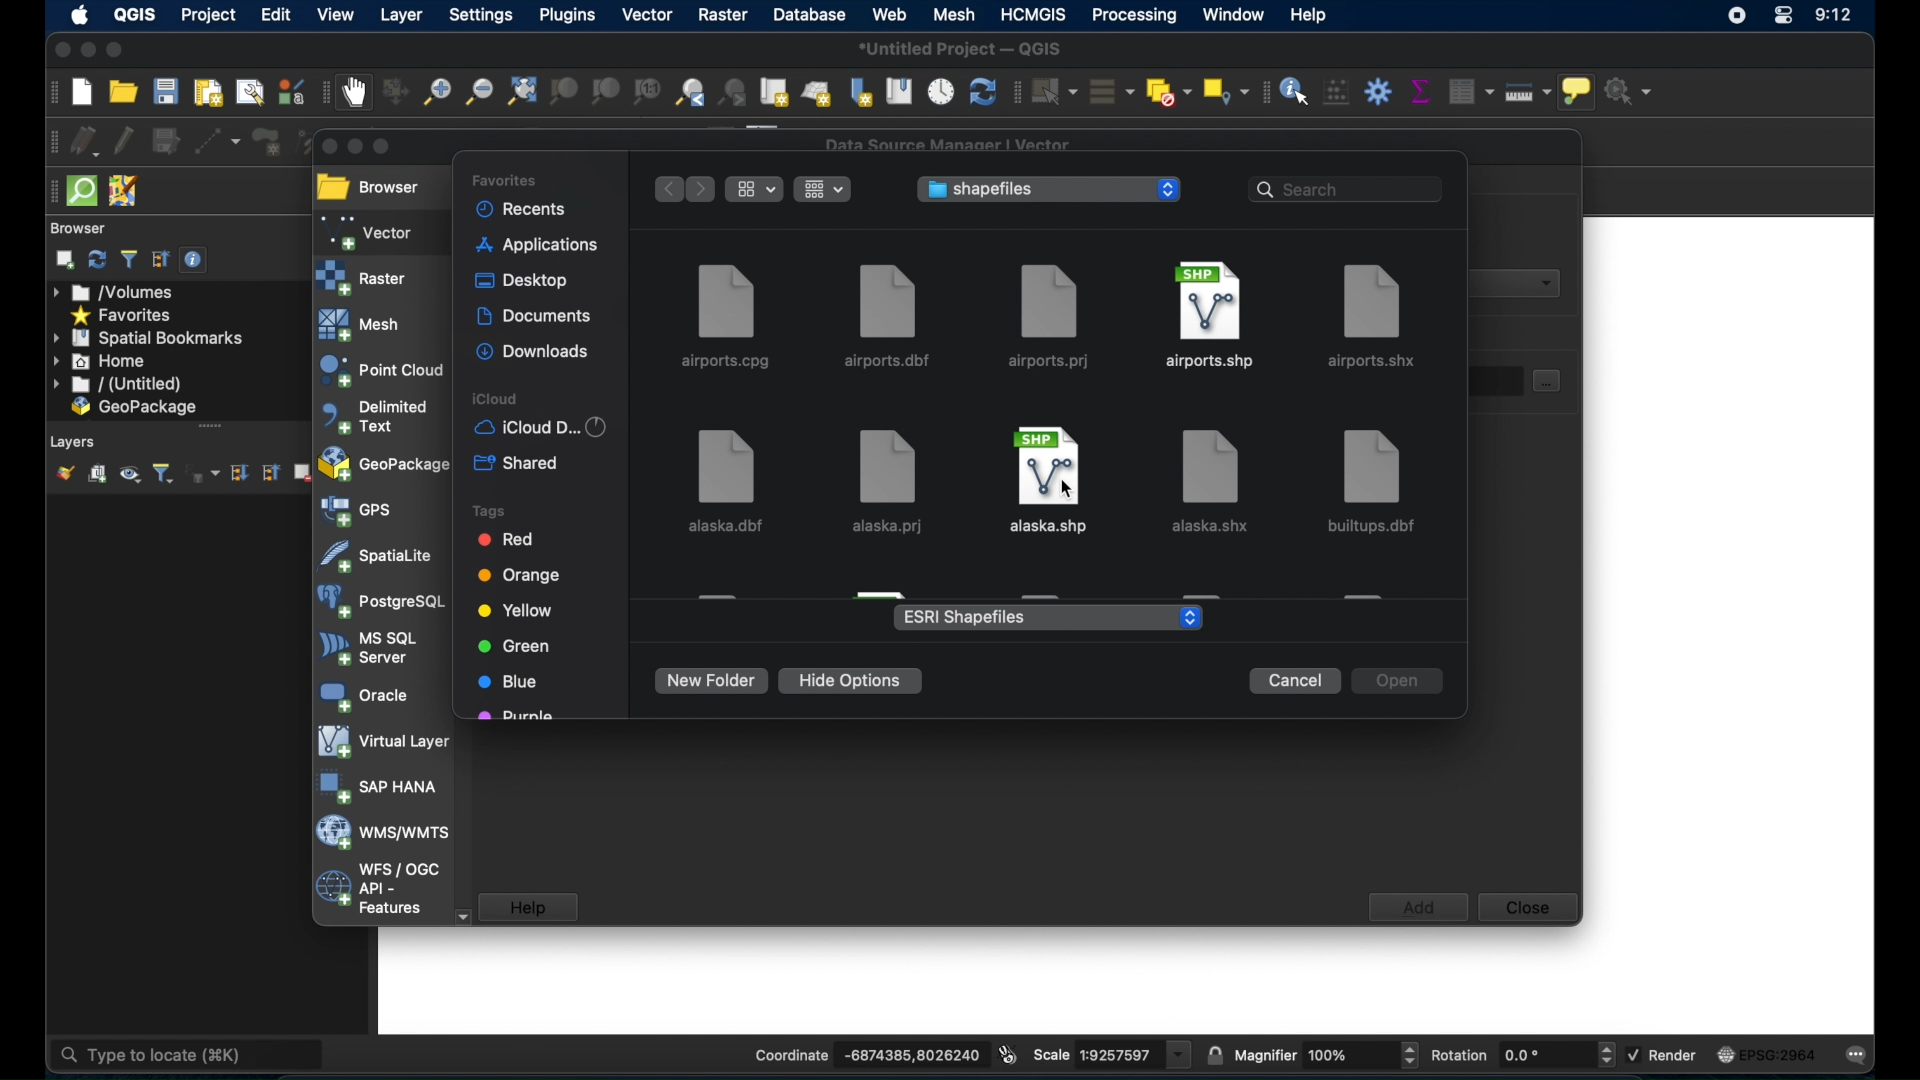 This screenshot has width=1920, height=1080. Describe the element at coordinates (941, 90) in the screenshot. I see `temporal controller panel` at that location.